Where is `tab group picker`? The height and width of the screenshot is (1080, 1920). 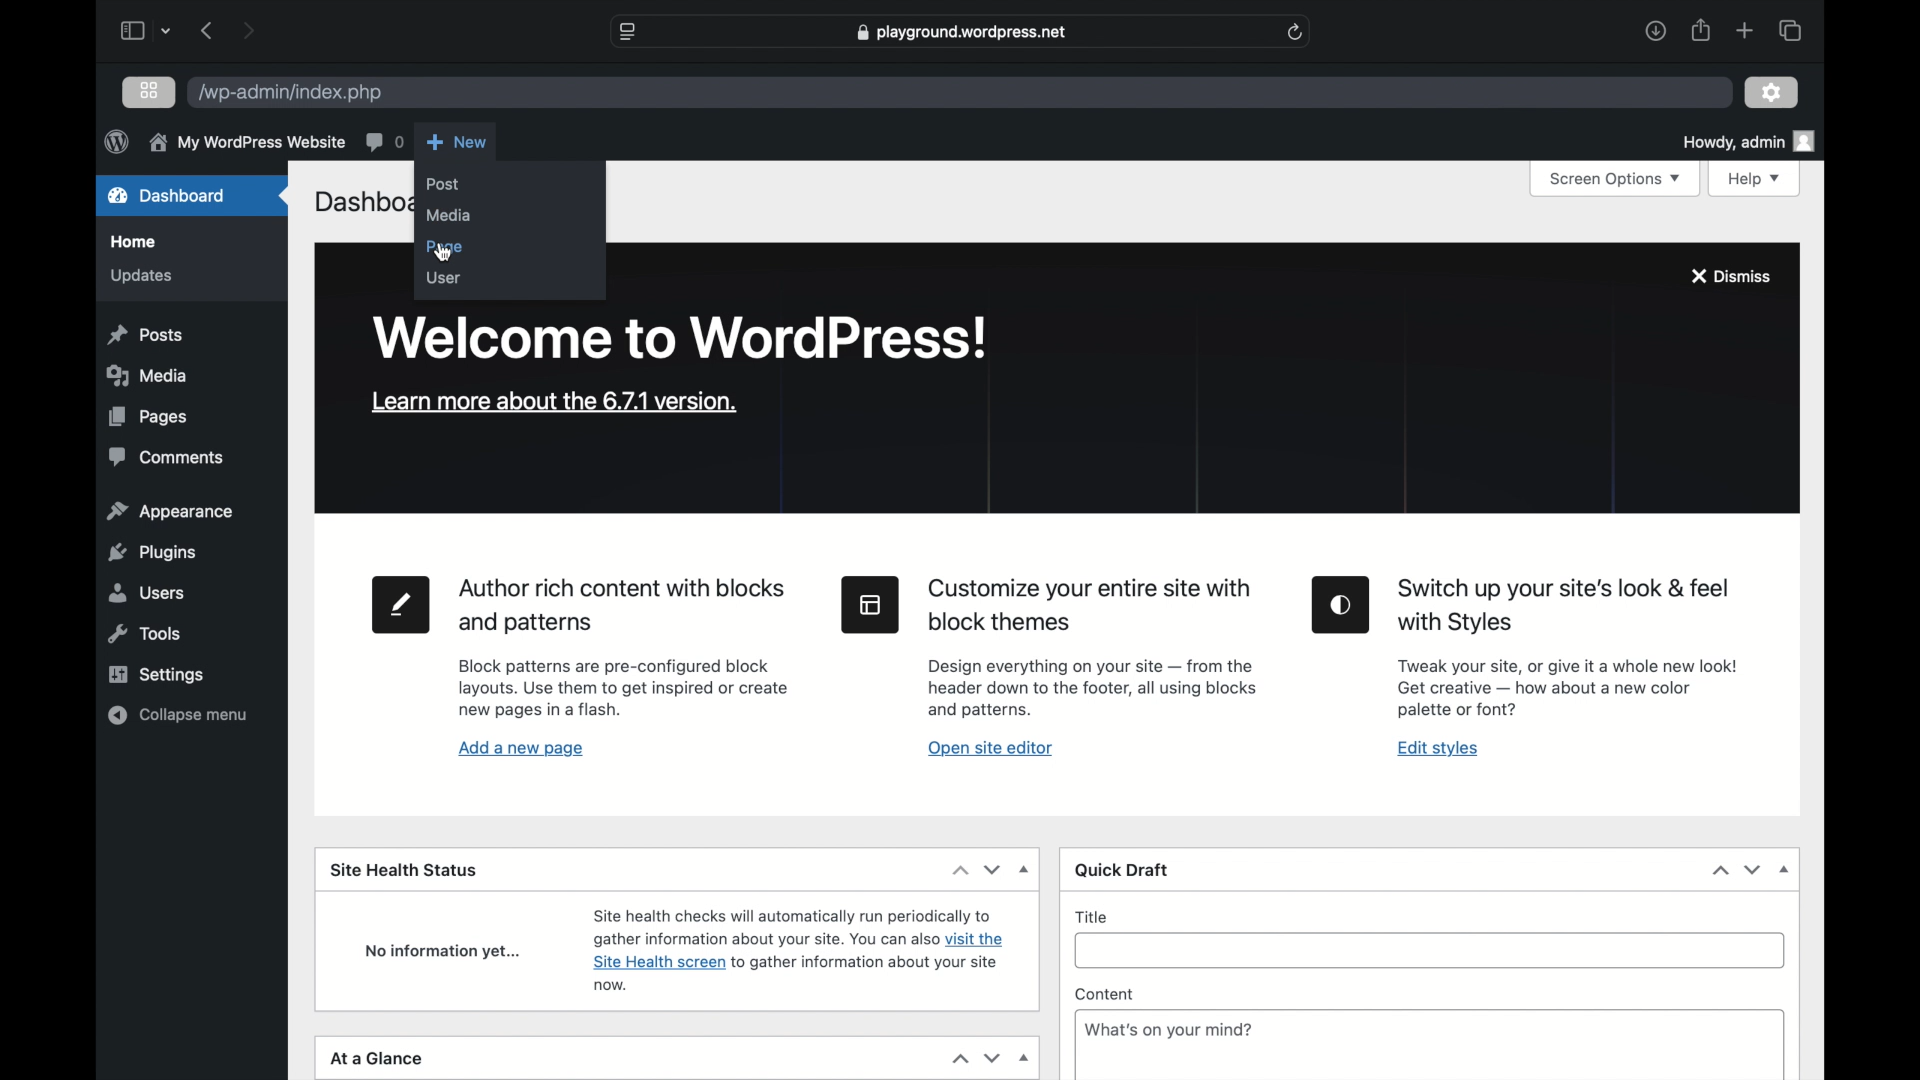 tab group picker is located at coordinates (168, 31).